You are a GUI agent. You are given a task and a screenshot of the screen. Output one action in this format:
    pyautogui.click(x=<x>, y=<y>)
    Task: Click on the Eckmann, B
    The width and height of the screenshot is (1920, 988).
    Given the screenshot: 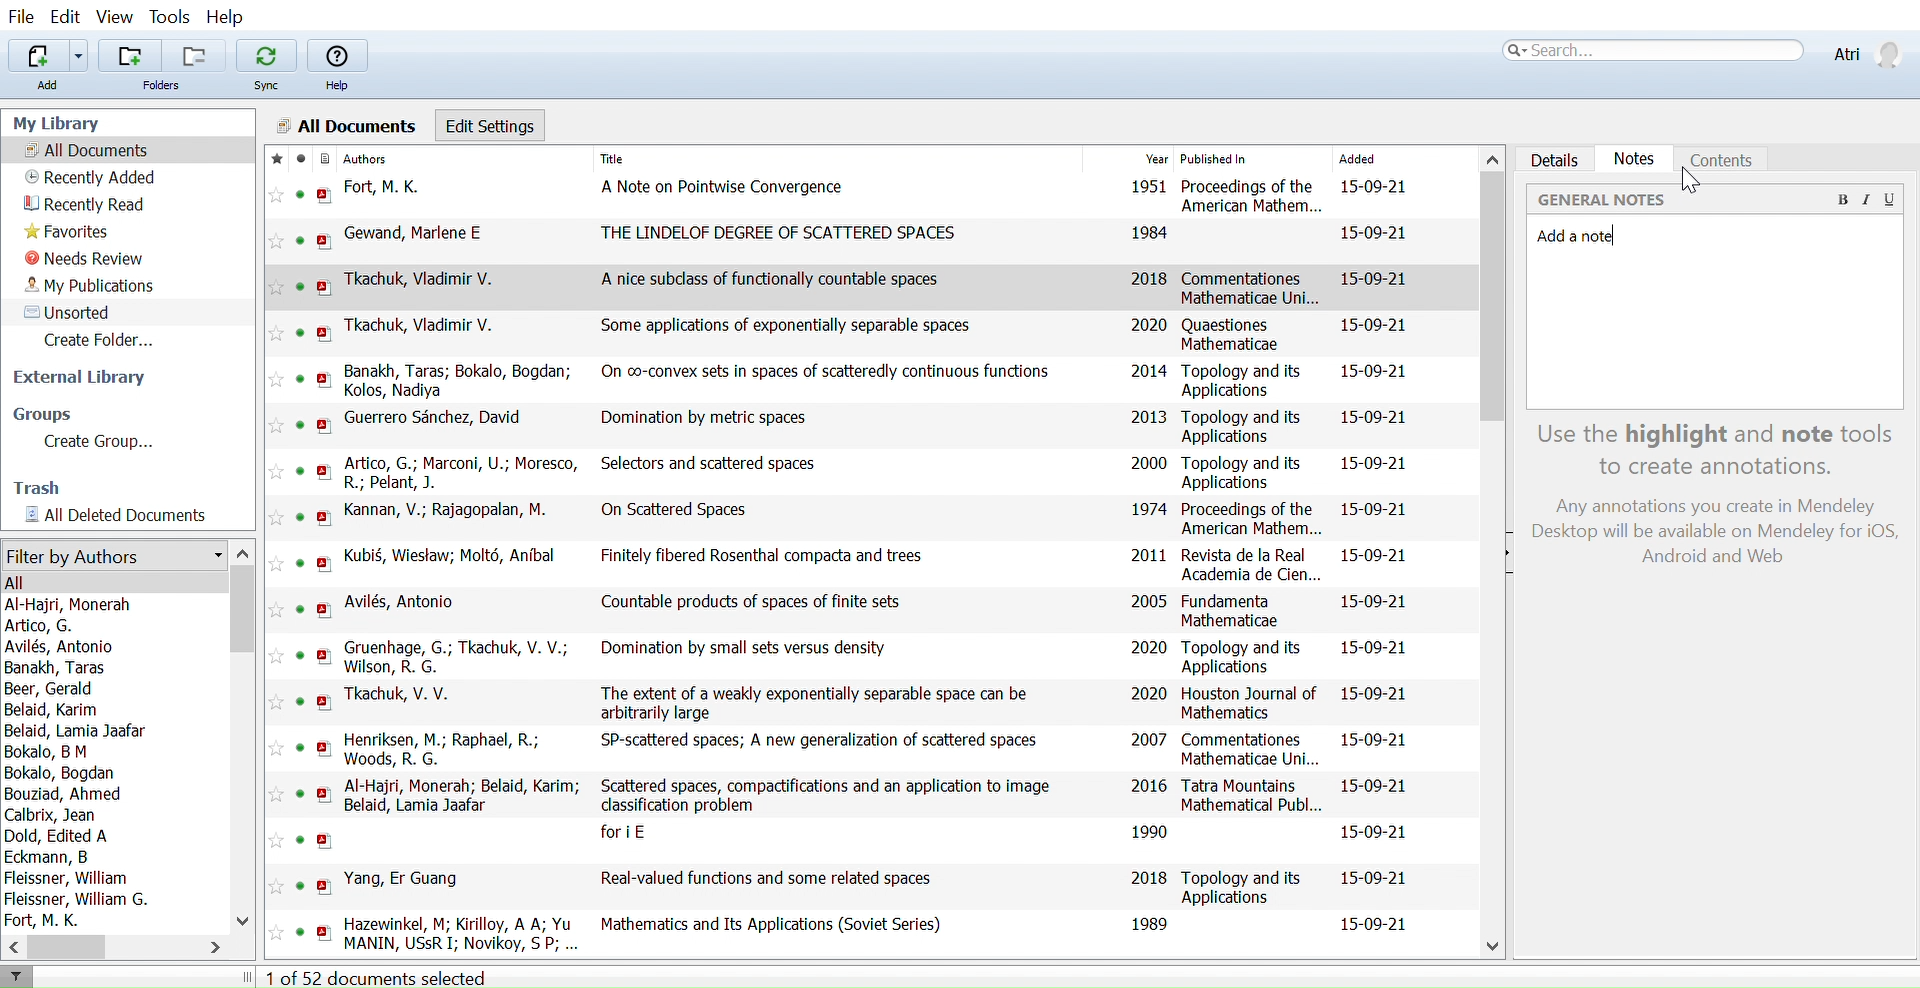 What is the action you would take?
    pyautogui.click(x=48, y=857)
    